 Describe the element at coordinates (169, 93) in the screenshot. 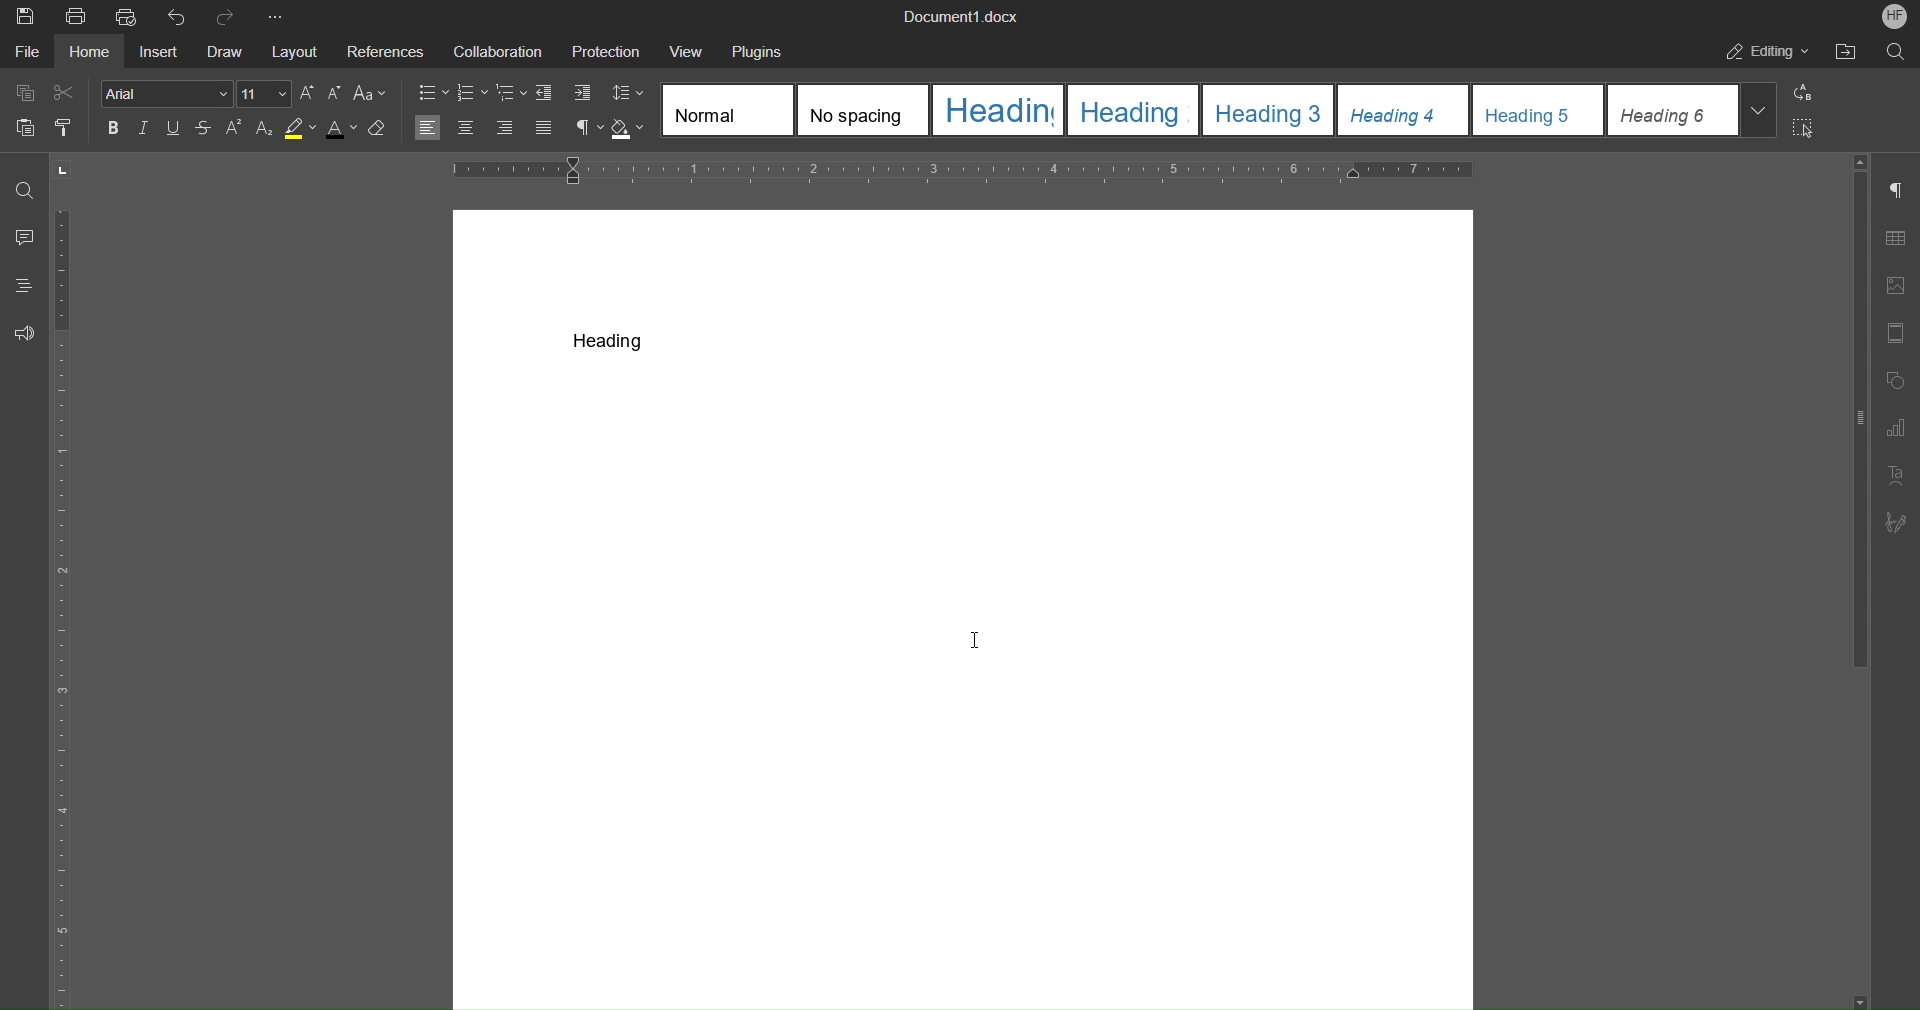

I see `arial` at that location.